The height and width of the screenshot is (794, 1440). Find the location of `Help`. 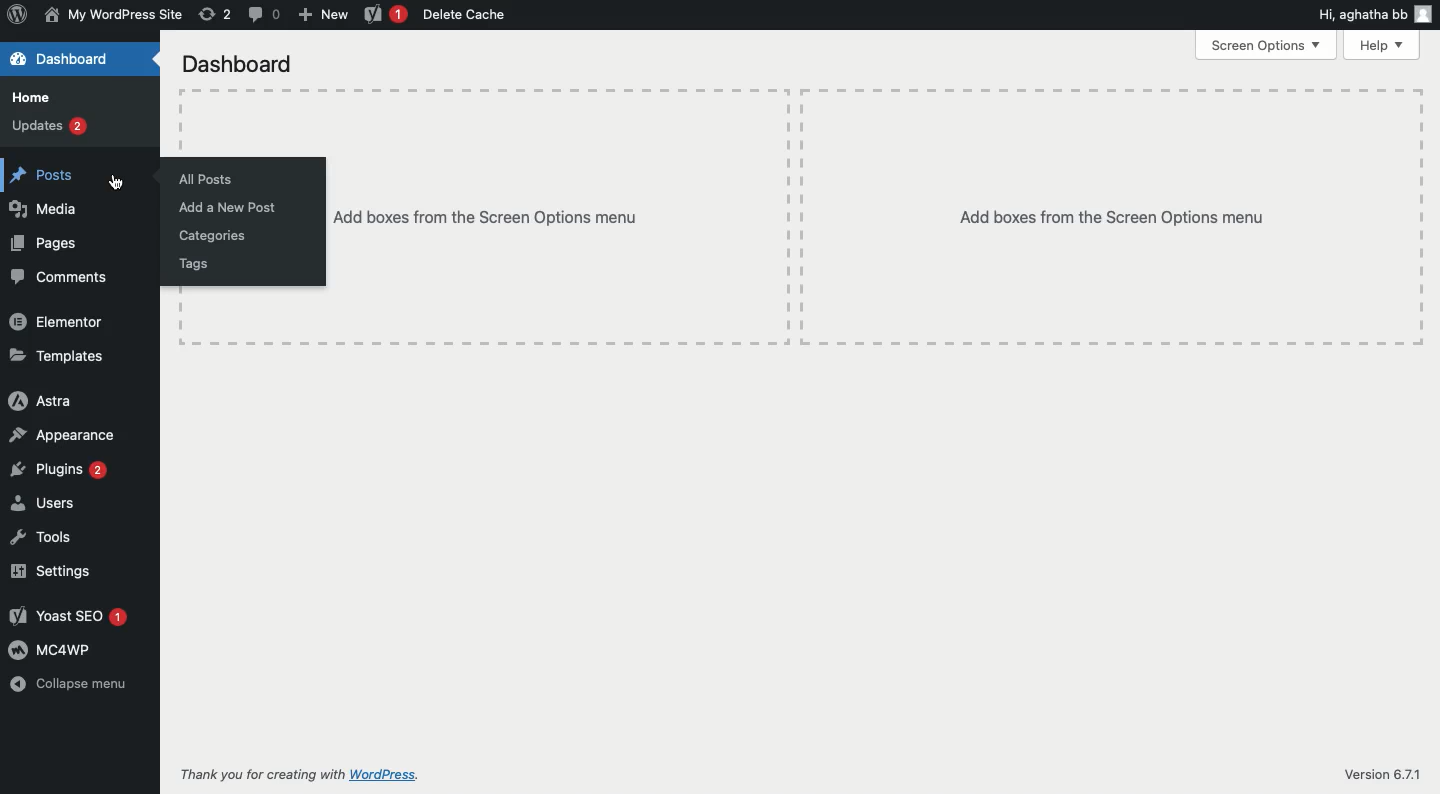

Help is located at coordinates (1381, 47).